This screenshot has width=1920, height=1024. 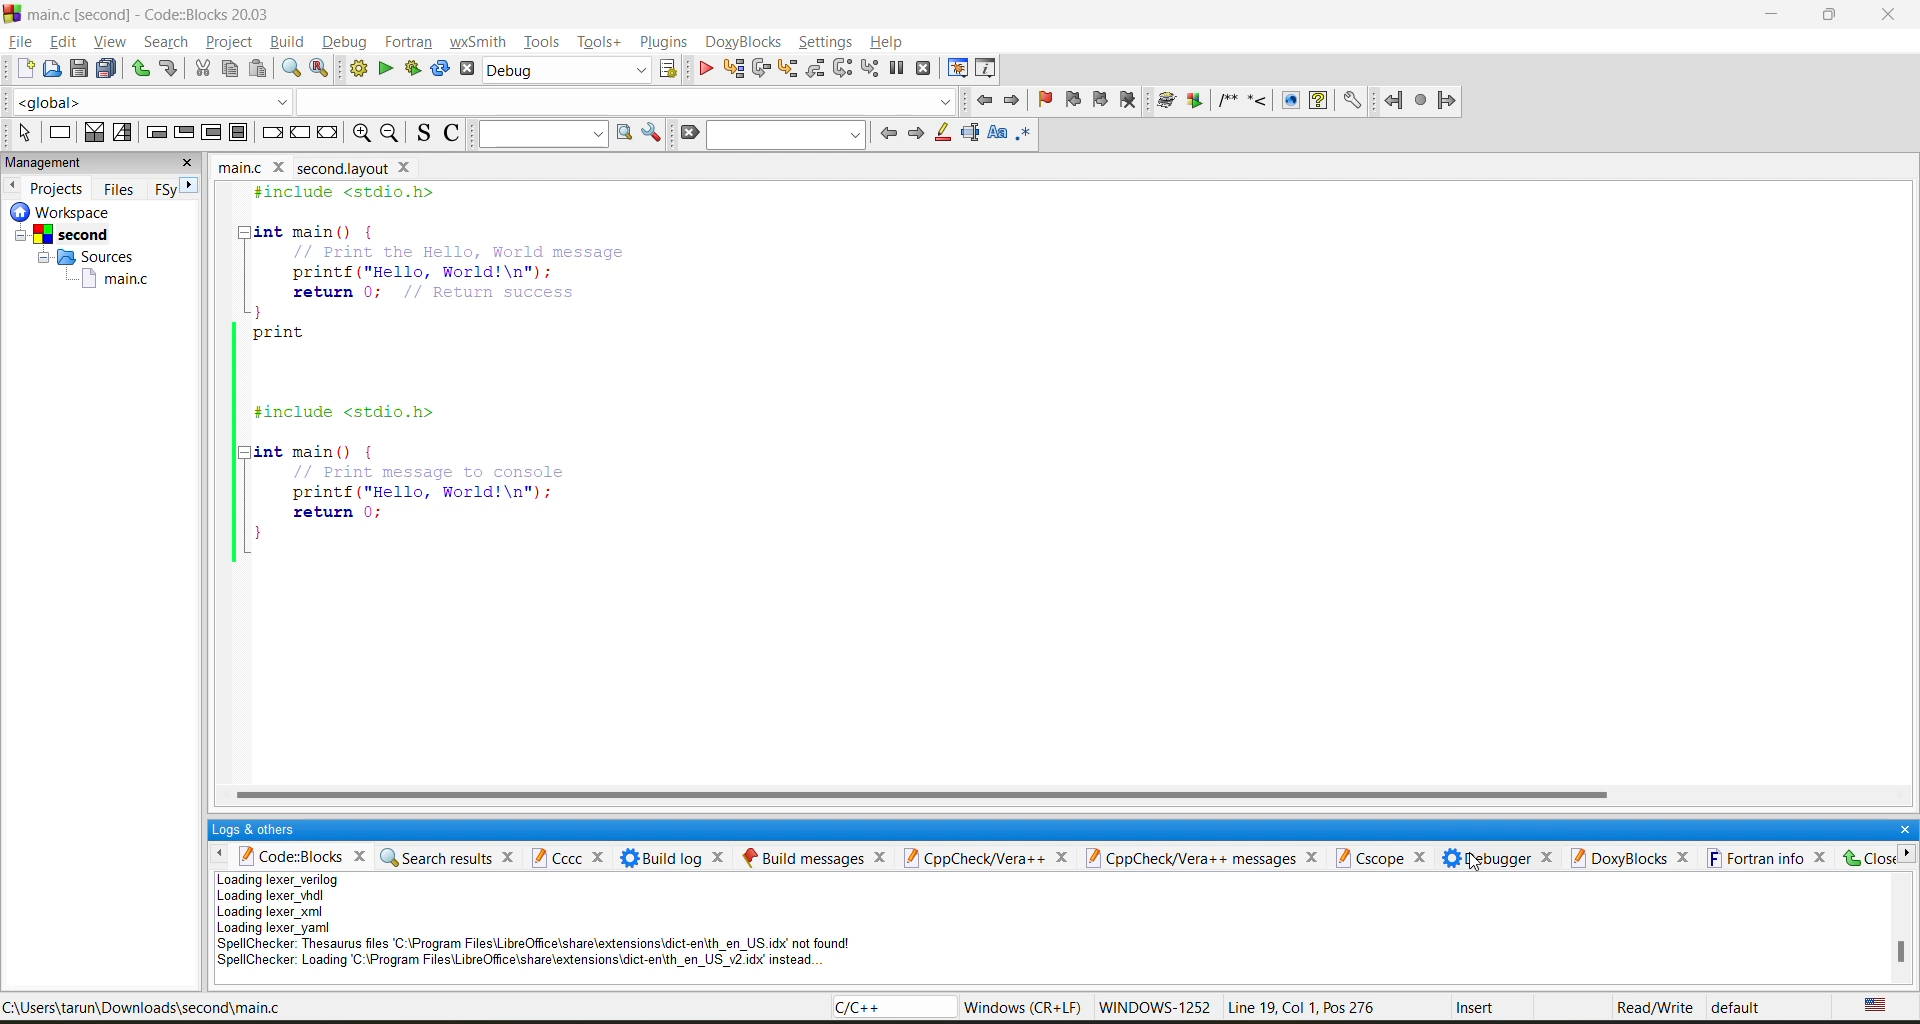 What do you see at coordinates (91, 132) in the screenshot?
I see `decision` at bounding box center [91, 132].